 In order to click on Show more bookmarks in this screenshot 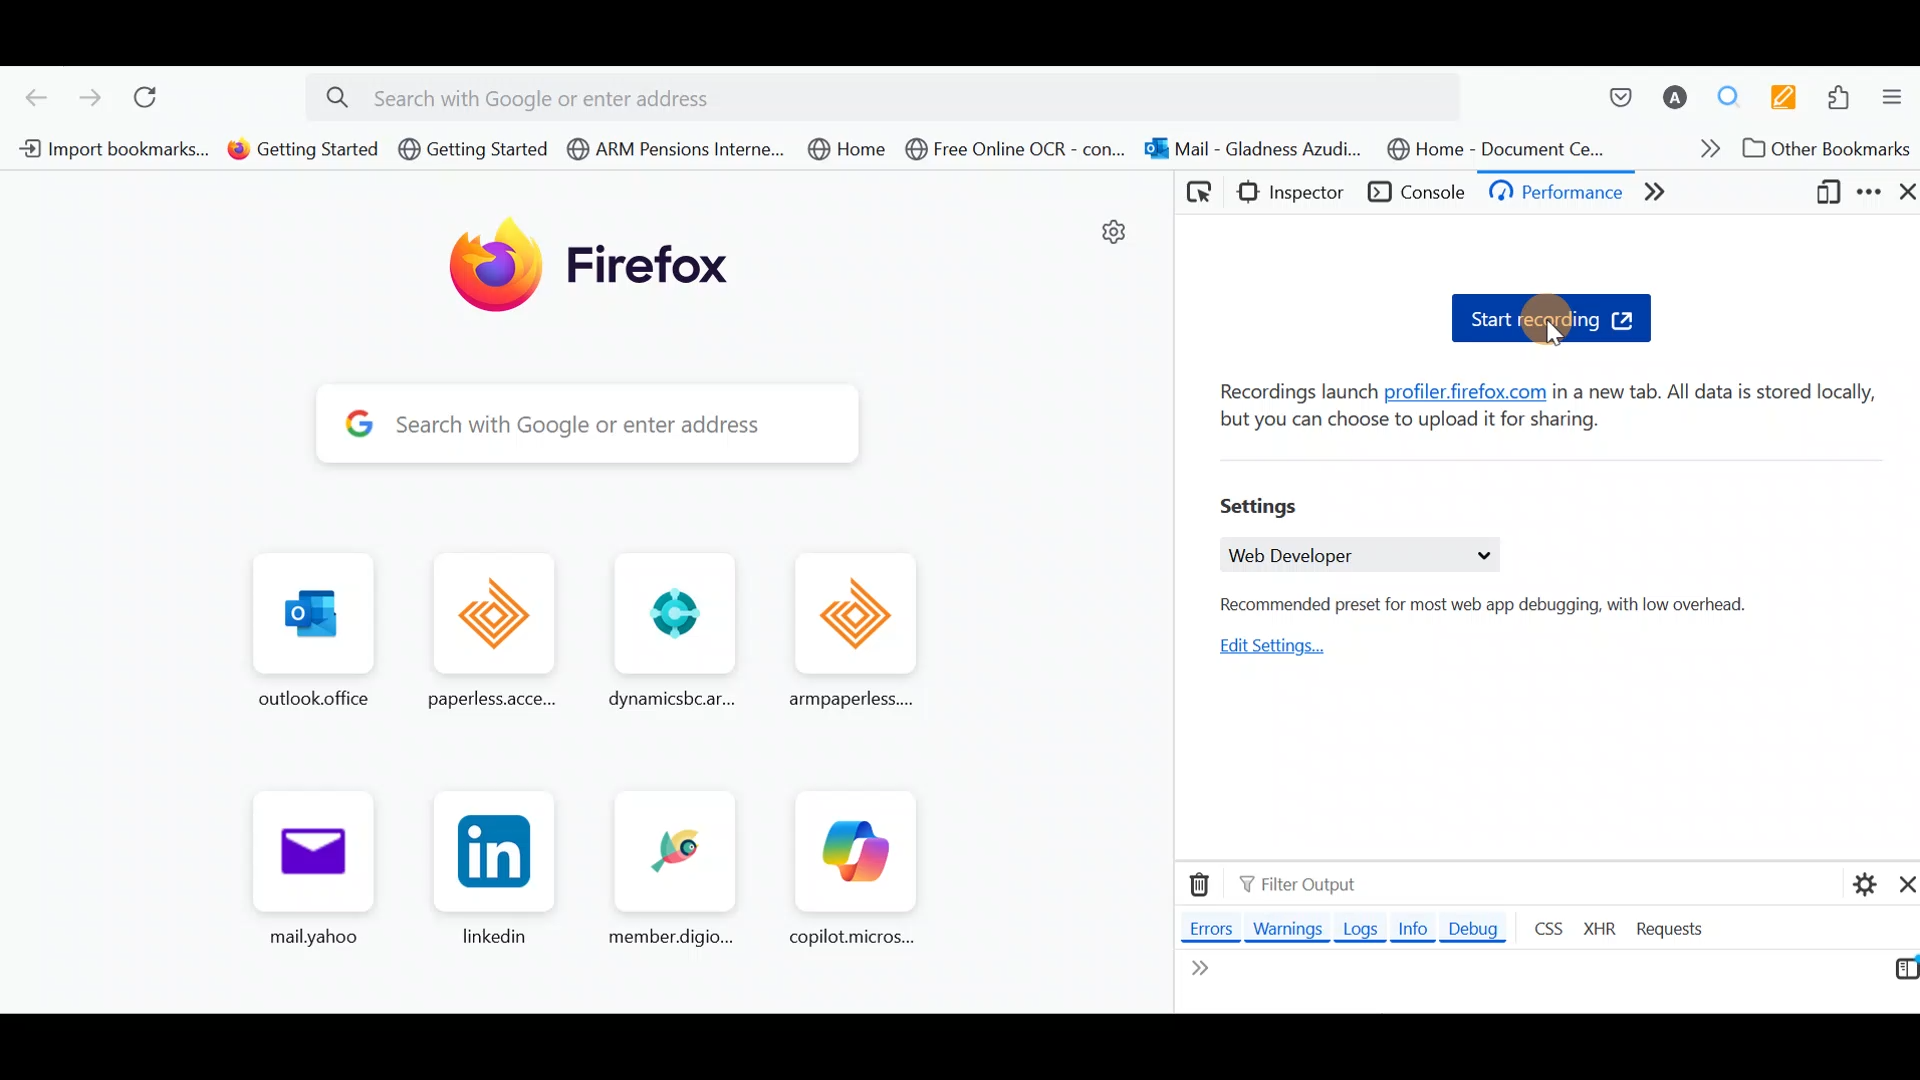, I will do `click(1703, 153)`.